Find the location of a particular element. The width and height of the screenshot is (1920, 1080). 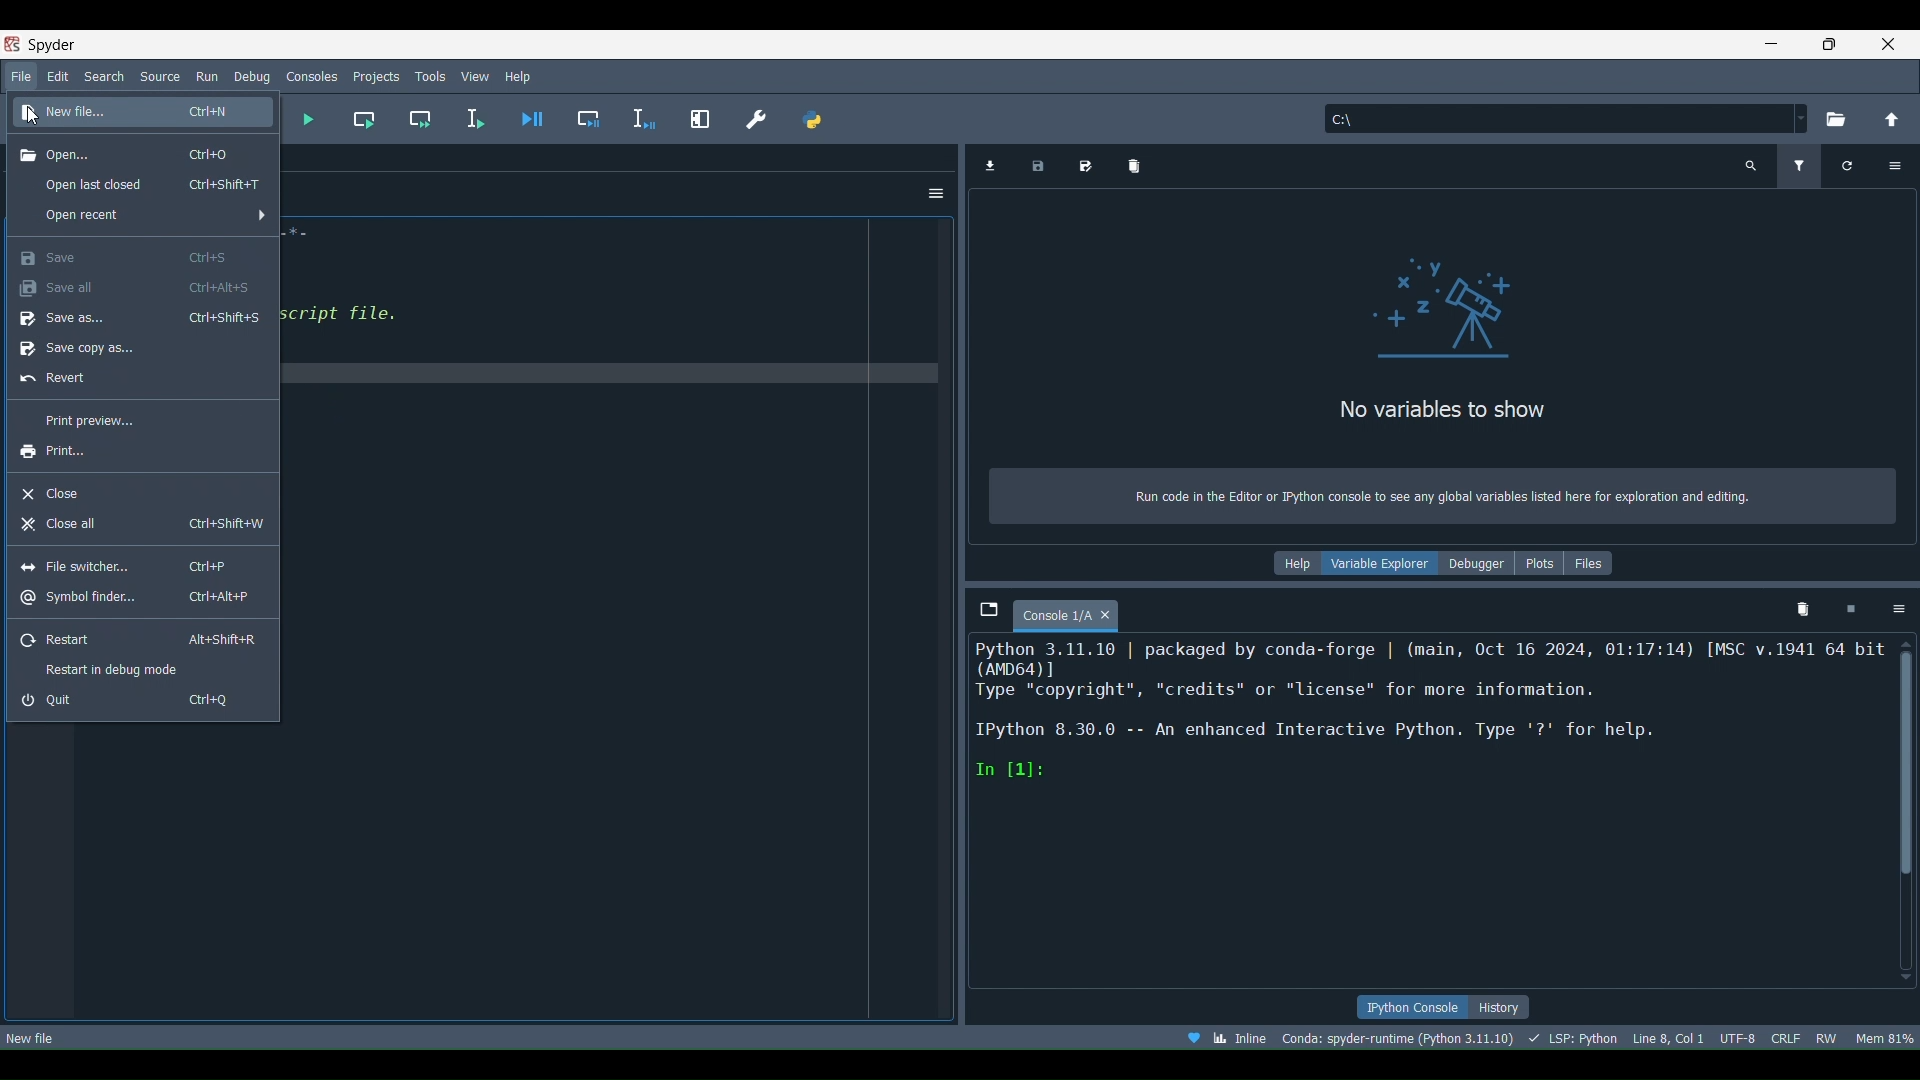

Close is located at coordinates (61, 490).